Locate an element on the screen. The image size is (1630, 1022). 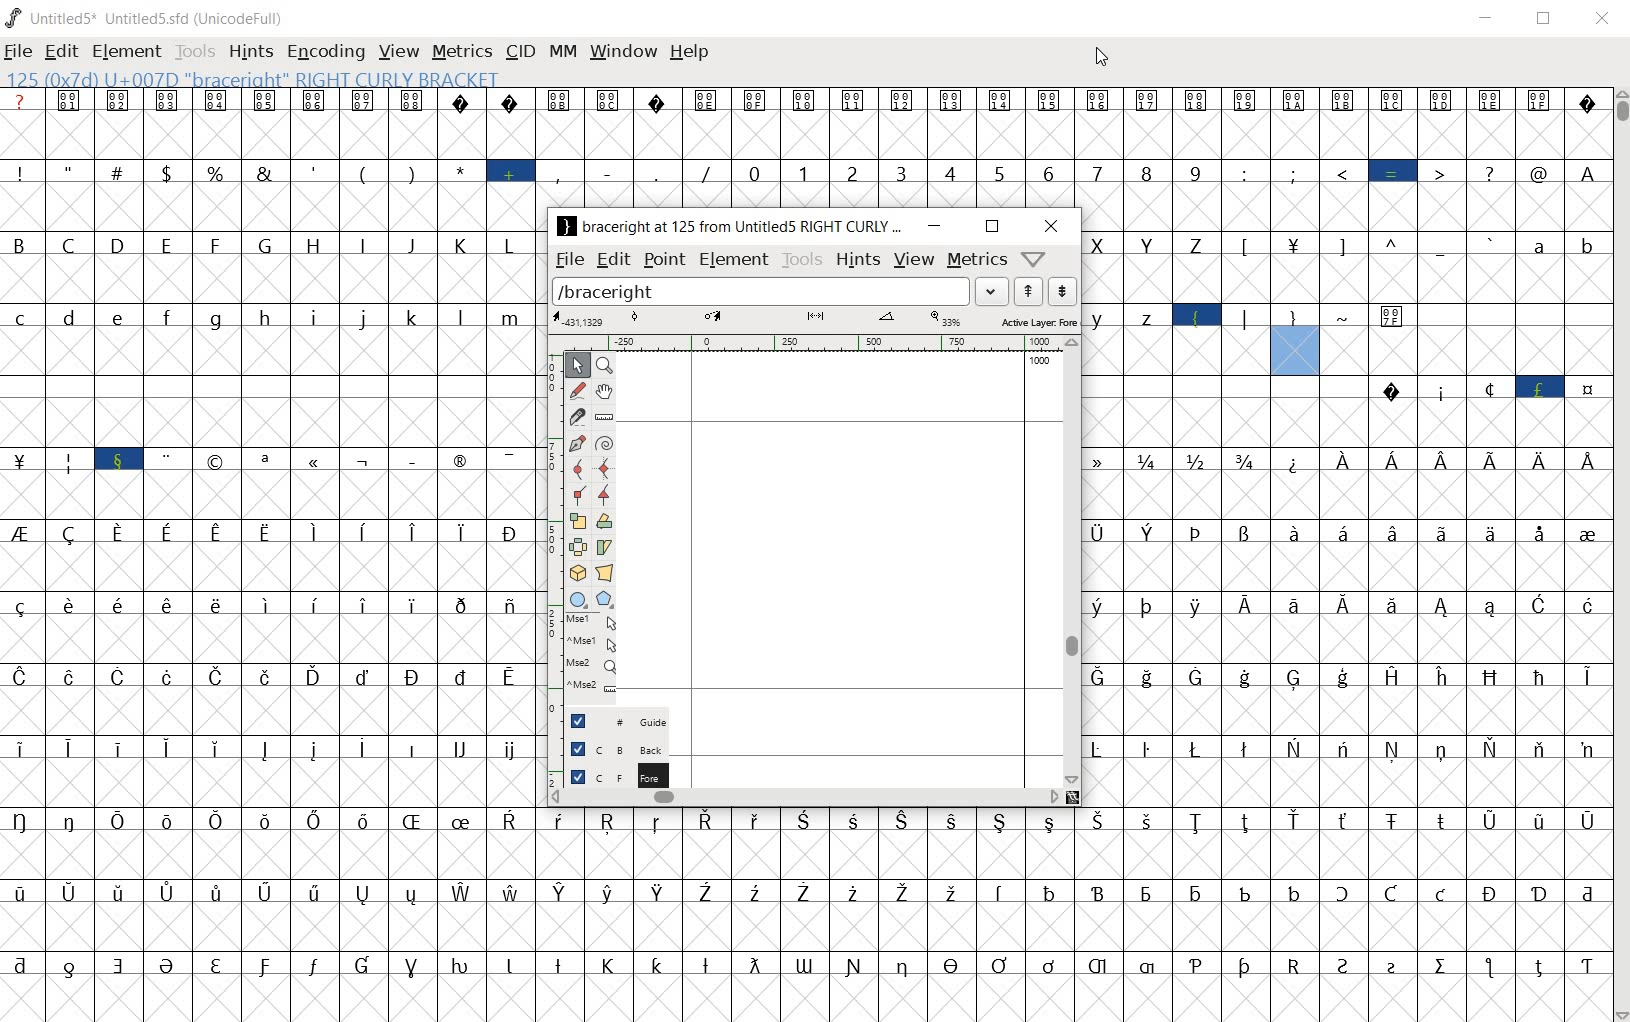
metrics is located at coordinates (976, 261).